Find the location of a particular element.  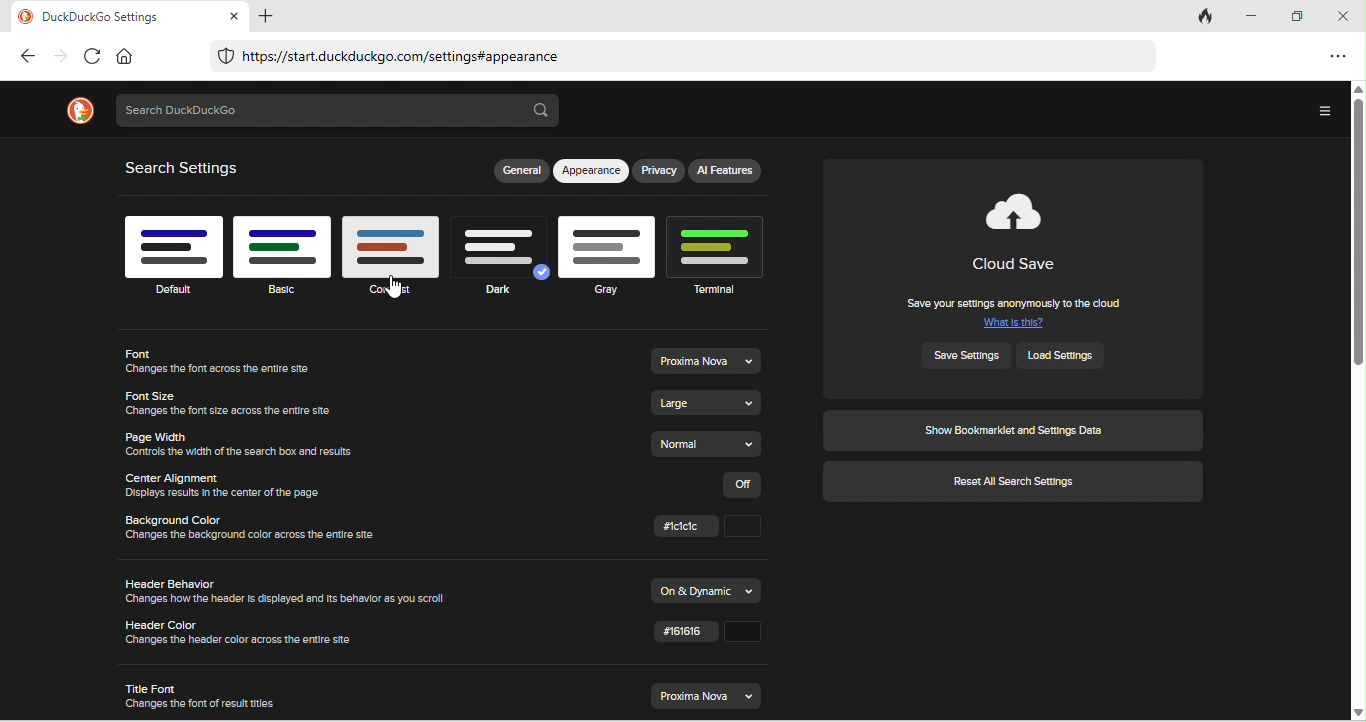

maximize is located at coordinates (1302, 17).